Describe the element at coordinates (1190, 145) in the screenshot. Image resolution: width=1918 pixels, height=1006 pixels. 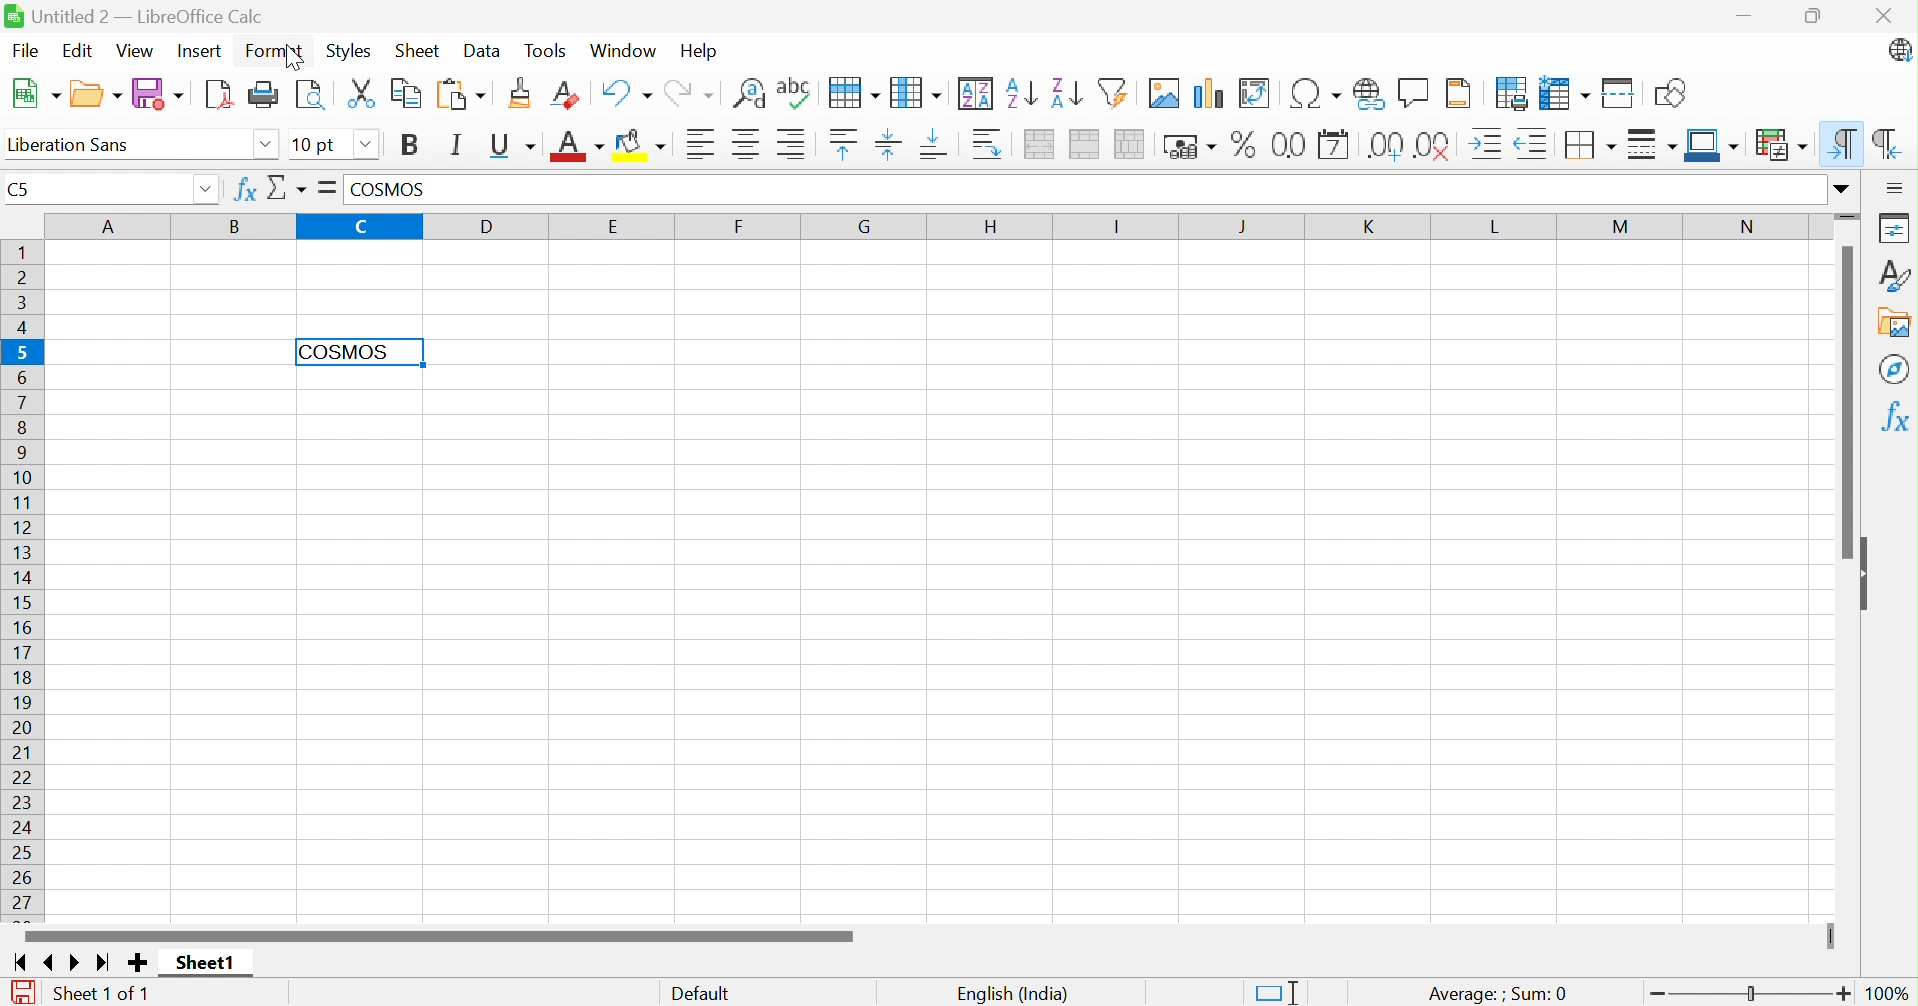
I see `Format as Currency` at that location.